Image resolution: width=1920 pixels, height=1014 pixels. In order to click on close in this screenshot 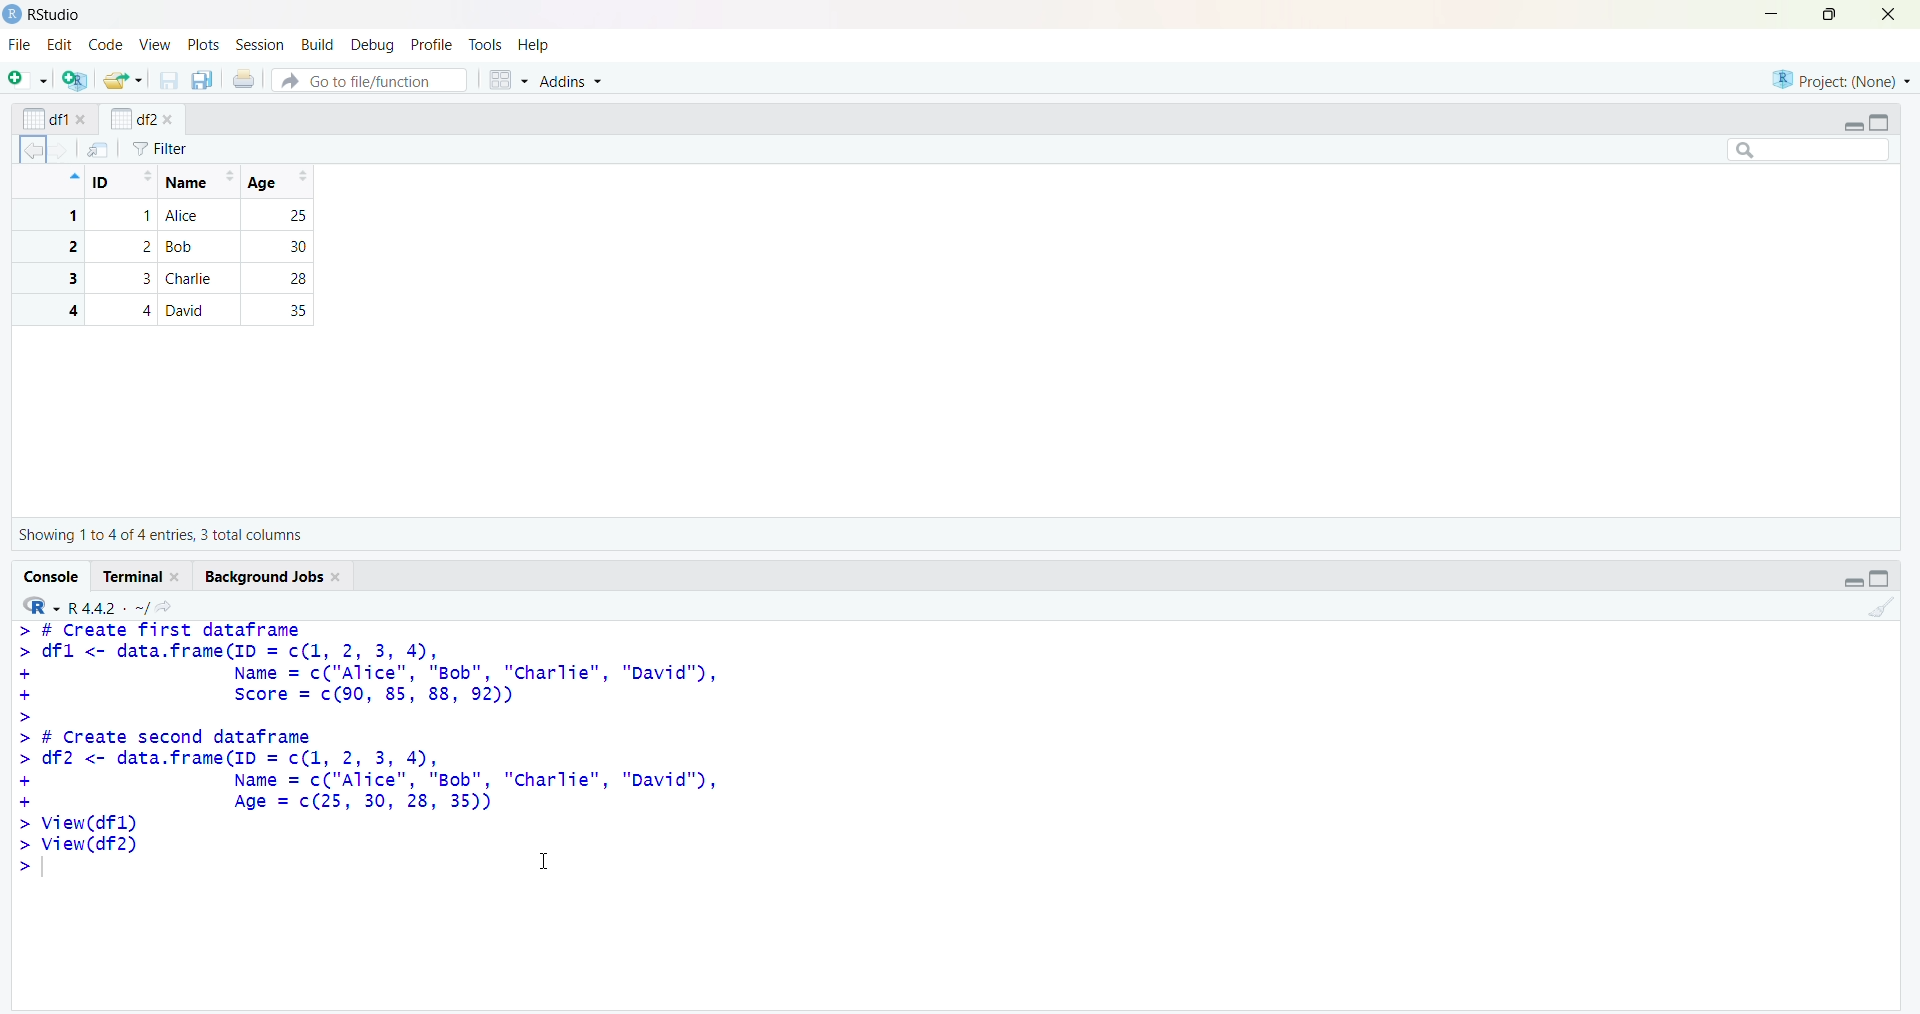, I will do `click(83, 119)`.